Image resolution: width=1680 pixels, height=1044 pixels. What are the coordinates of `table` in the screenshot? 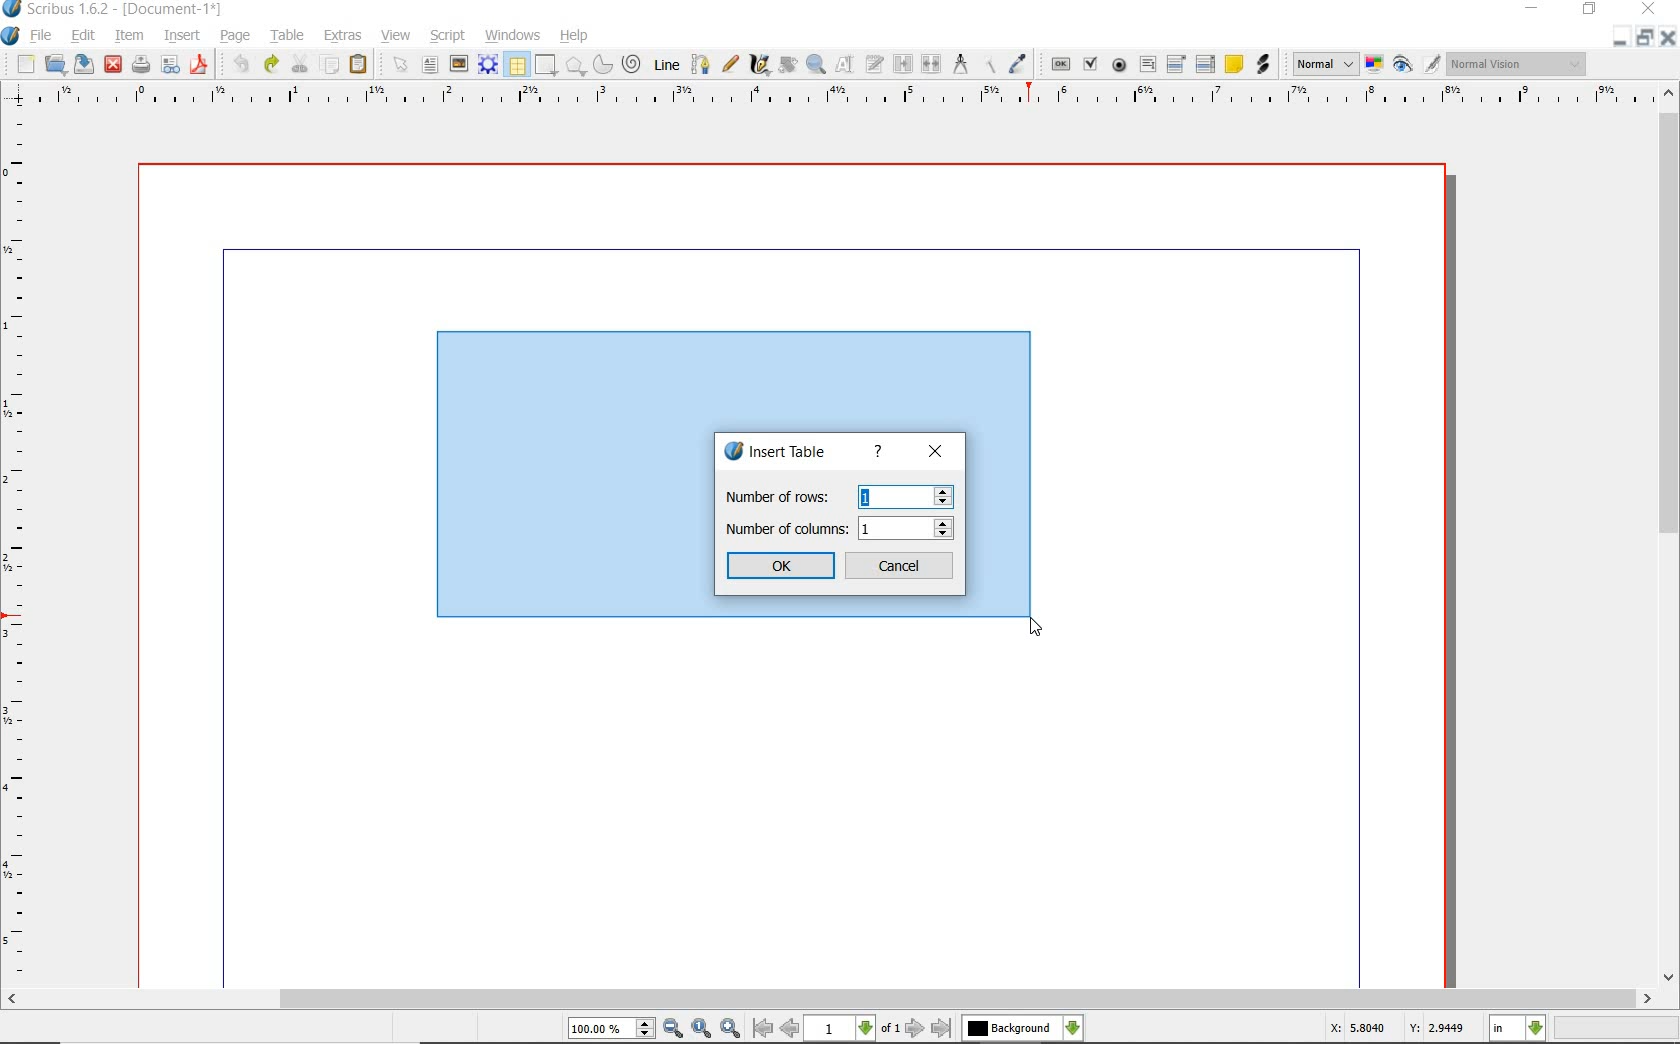 It's located at (517, 66).